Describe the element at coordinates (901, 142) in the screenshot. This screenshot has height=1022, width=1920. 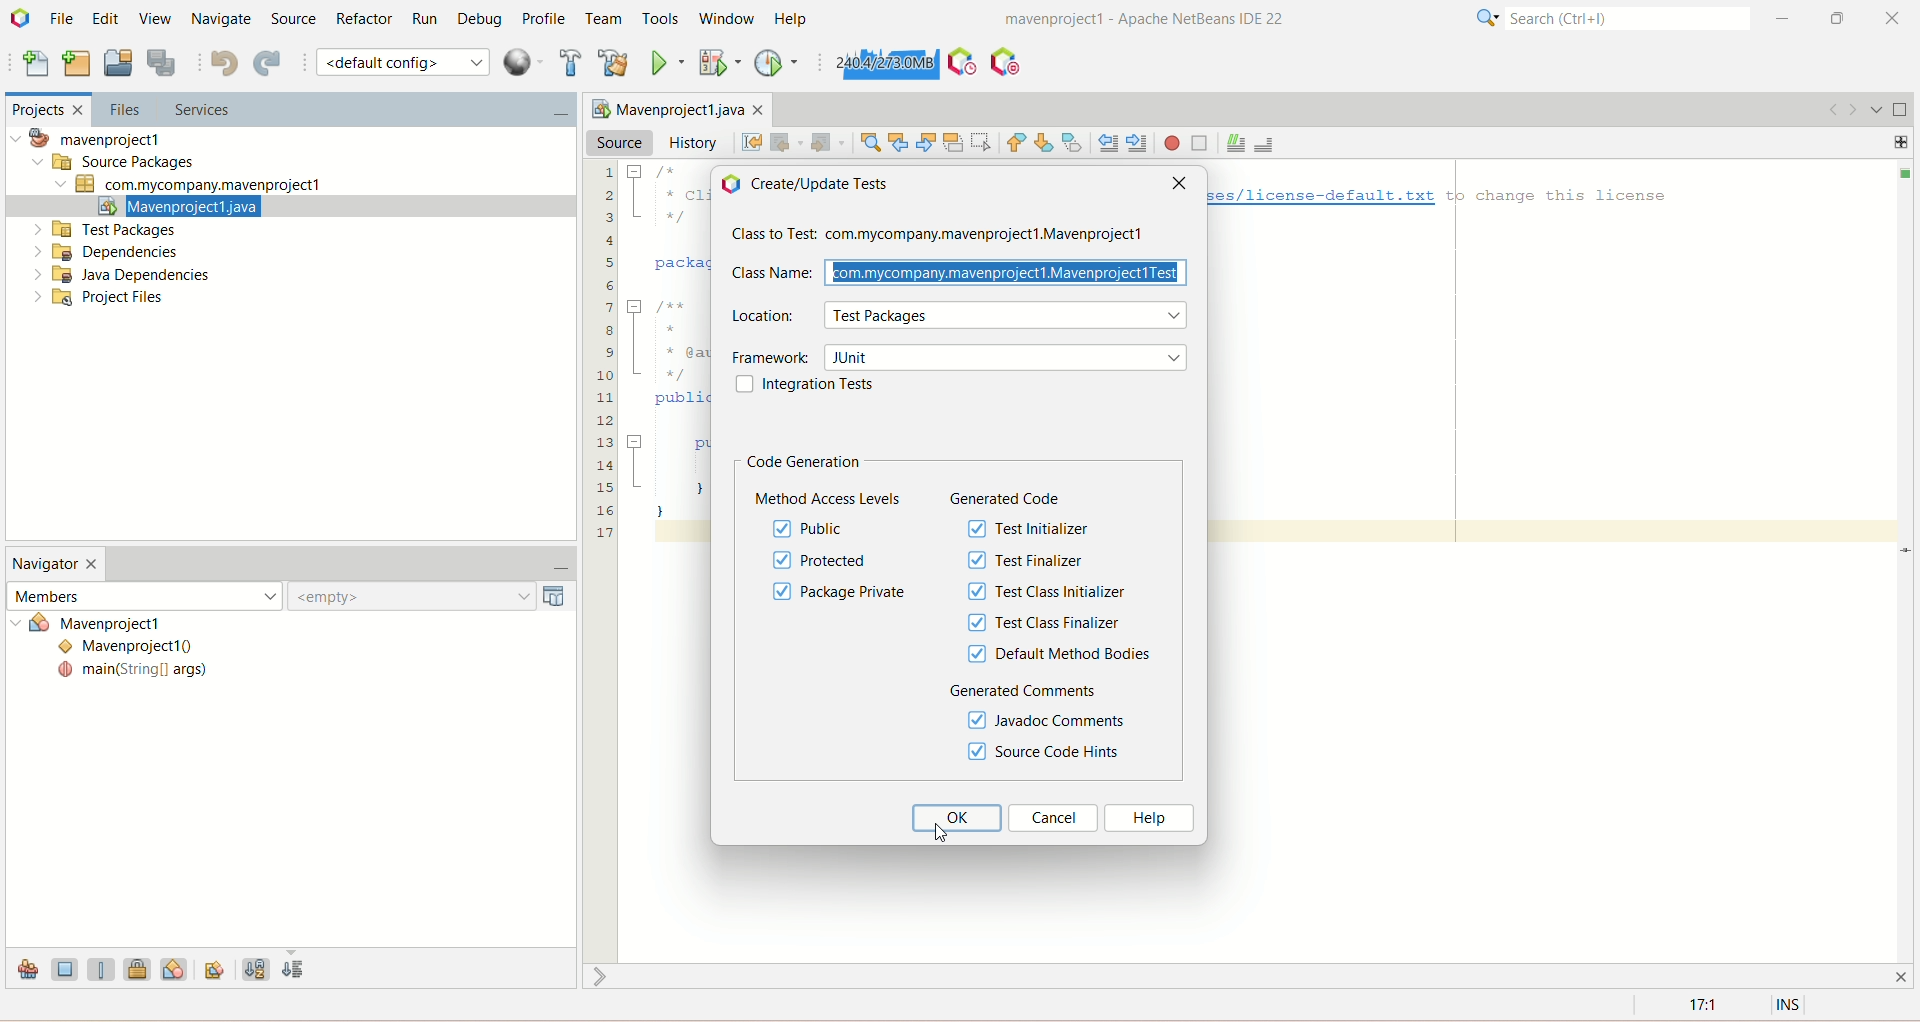
I see `find previous occurrence` at that location.